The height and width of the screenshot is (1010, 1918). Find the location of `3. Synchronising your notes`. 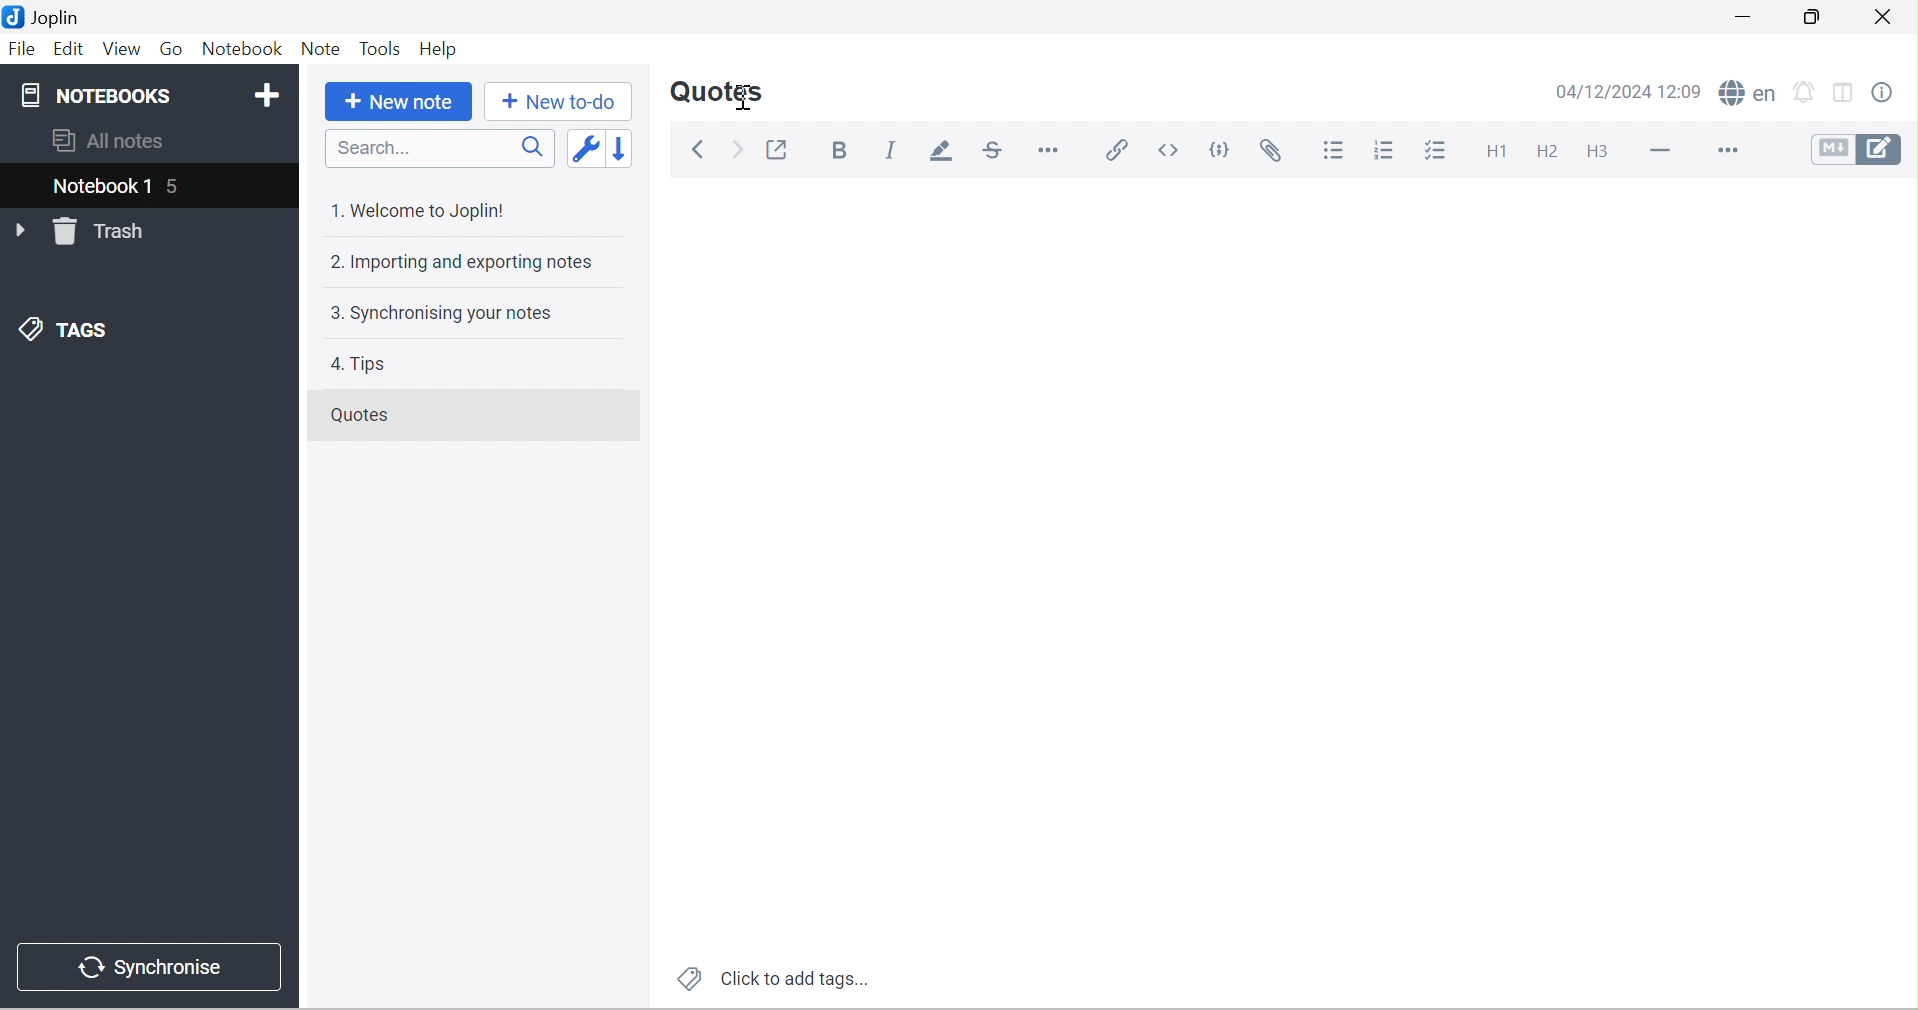

3. Synchronising your notes is located at coordinates (453, 314).